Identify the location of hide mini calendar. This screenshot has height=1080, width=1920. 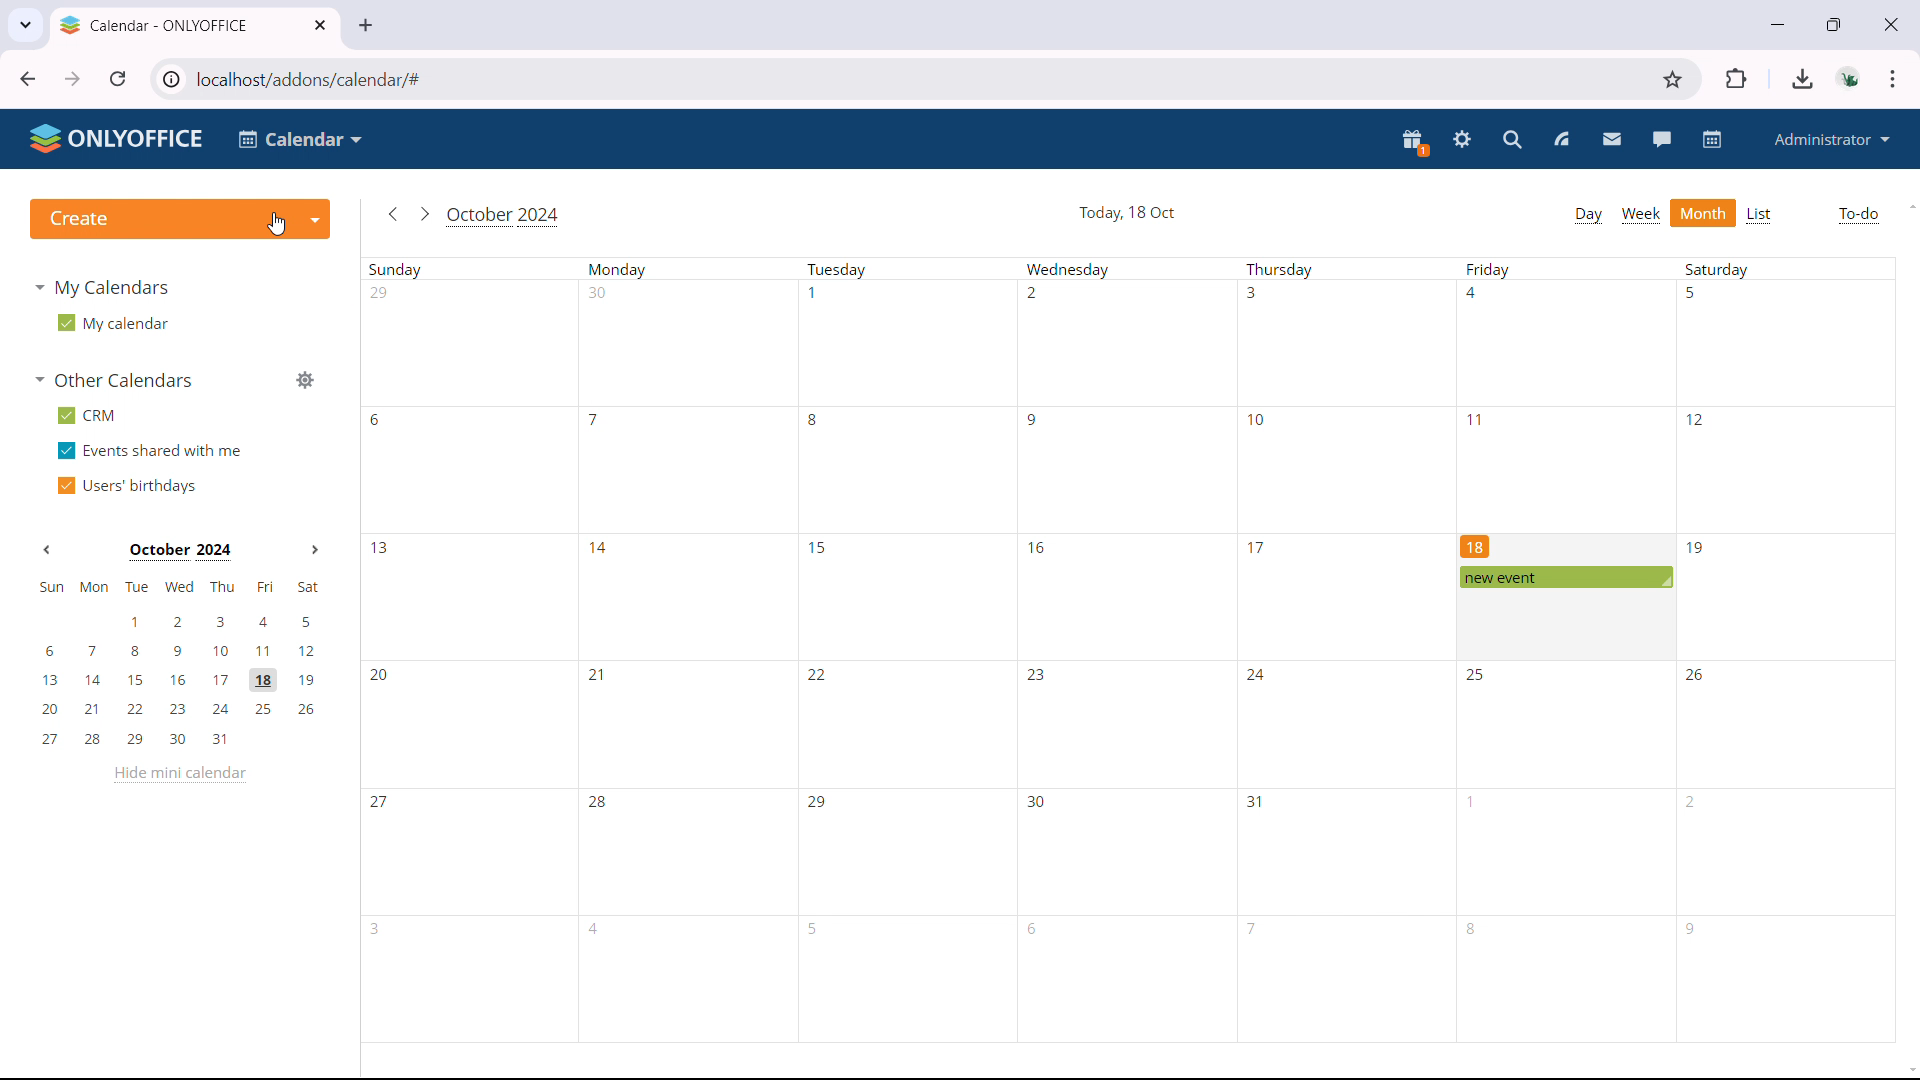
(180, 773).